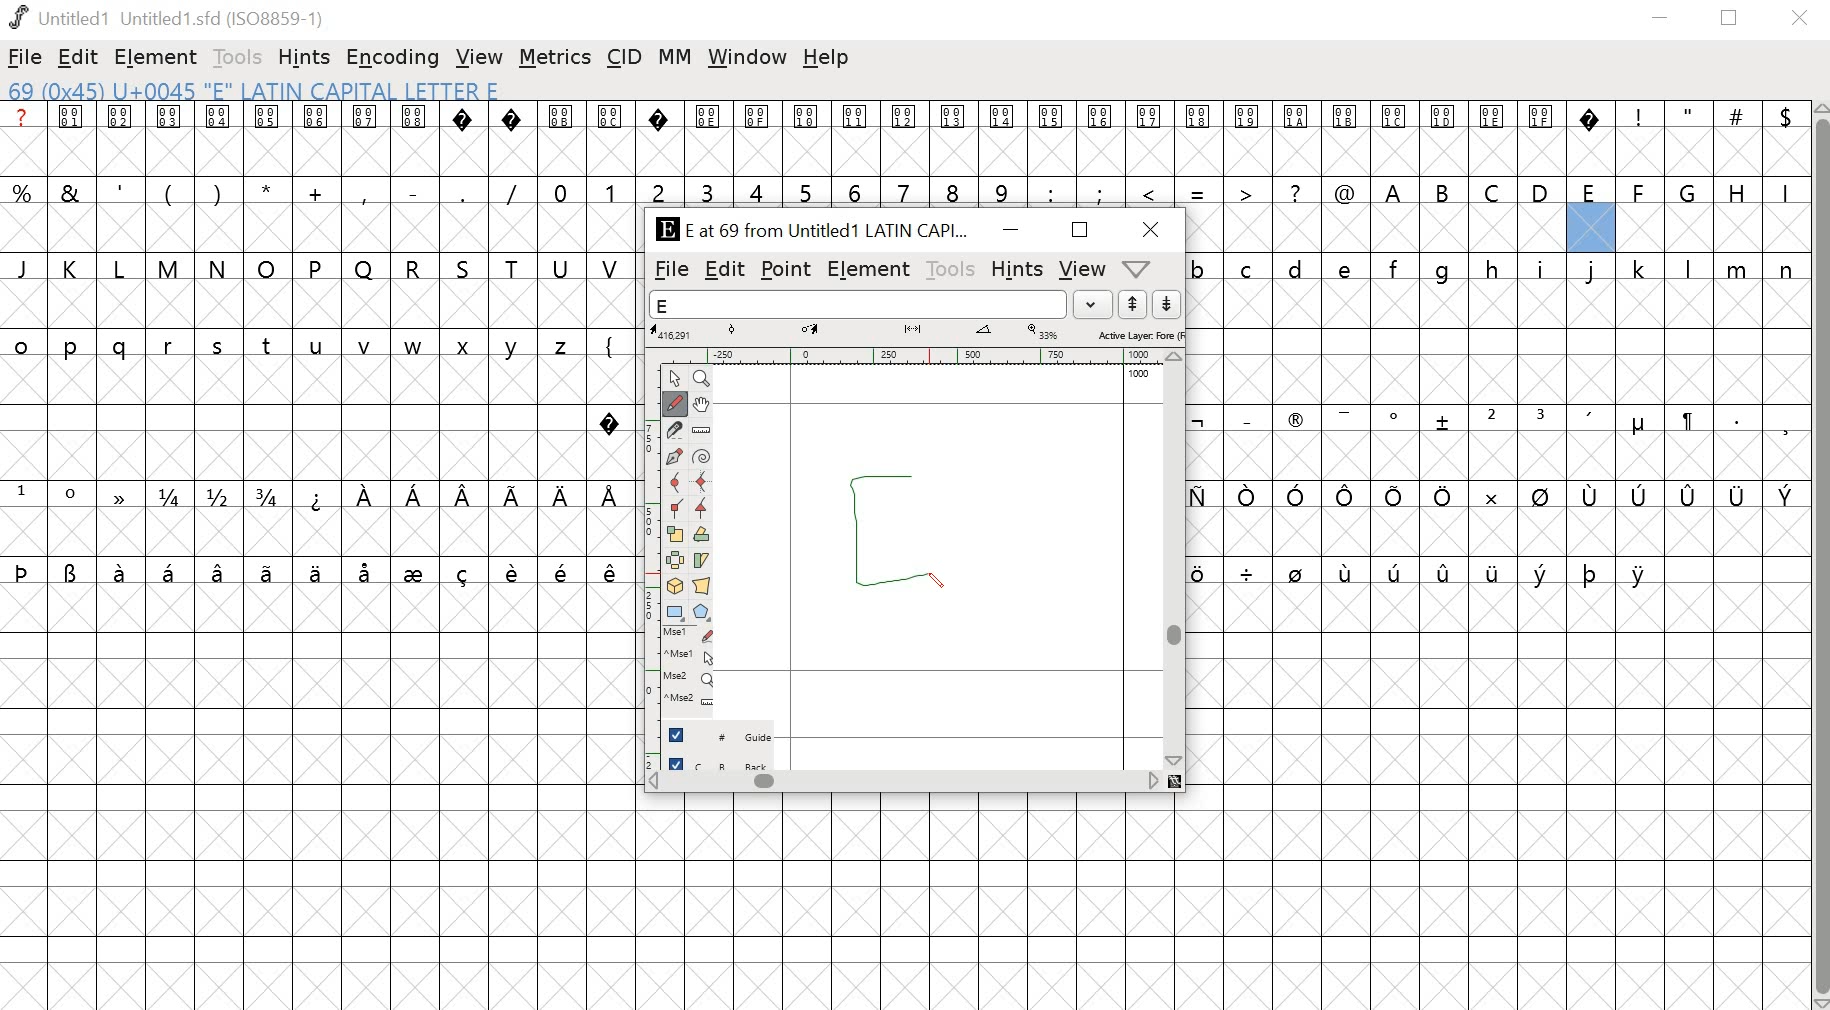 The height and width of the screenshot is (1010, 1830). Describe the element at coordinates (704, 588) in the screenshot. I see `Perspective` at that location.